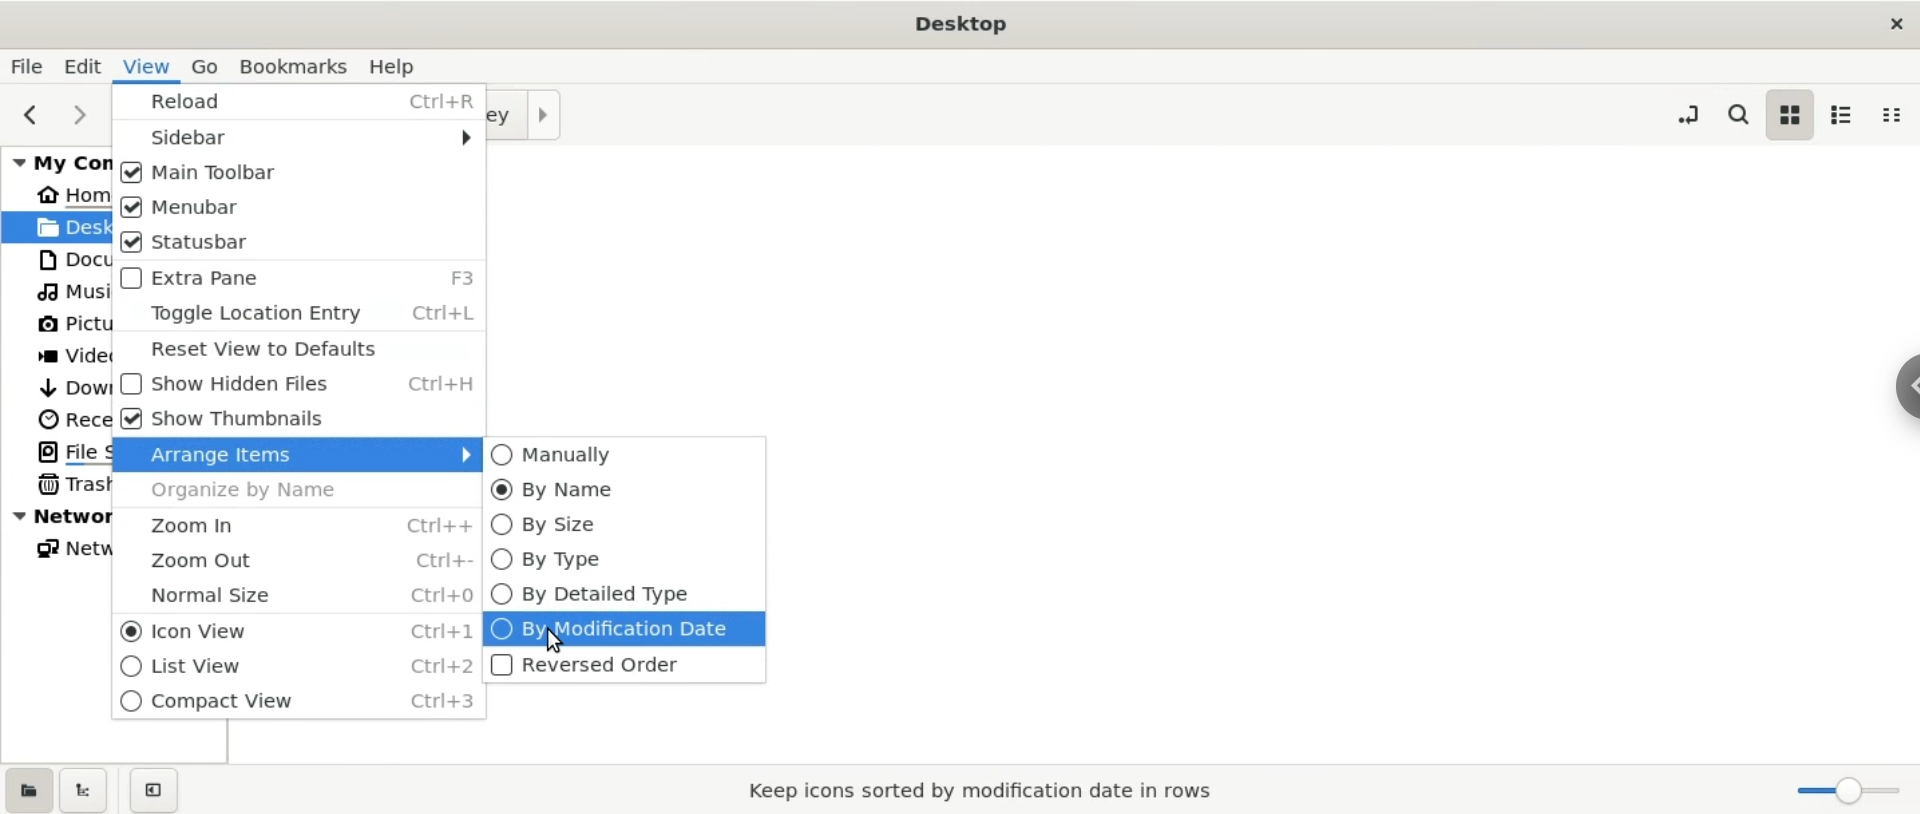 The width and height of the screenshot is (1920, 814). Describe the element at coordinates (31, 111) in the screenshot. I see `previous` at that location.